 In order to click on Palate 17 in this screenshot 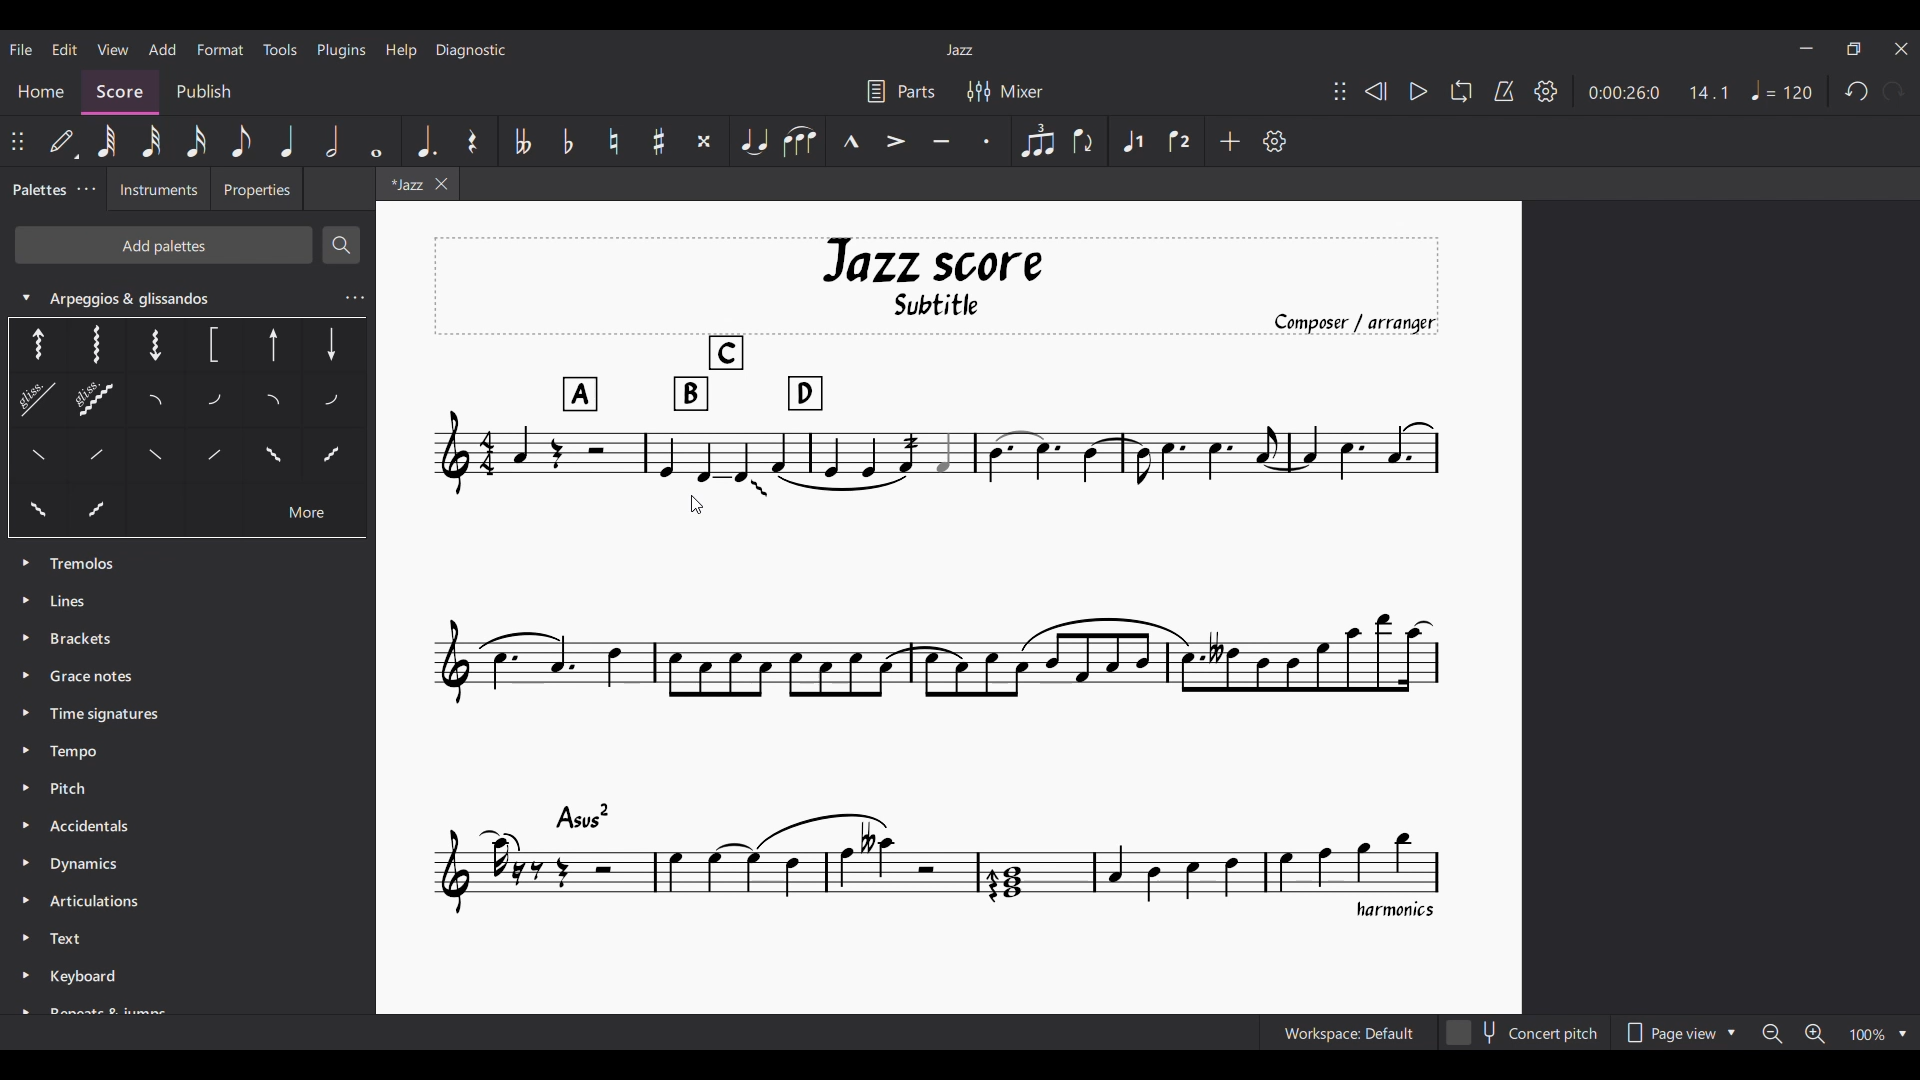, I will do `click(332, 461)`.